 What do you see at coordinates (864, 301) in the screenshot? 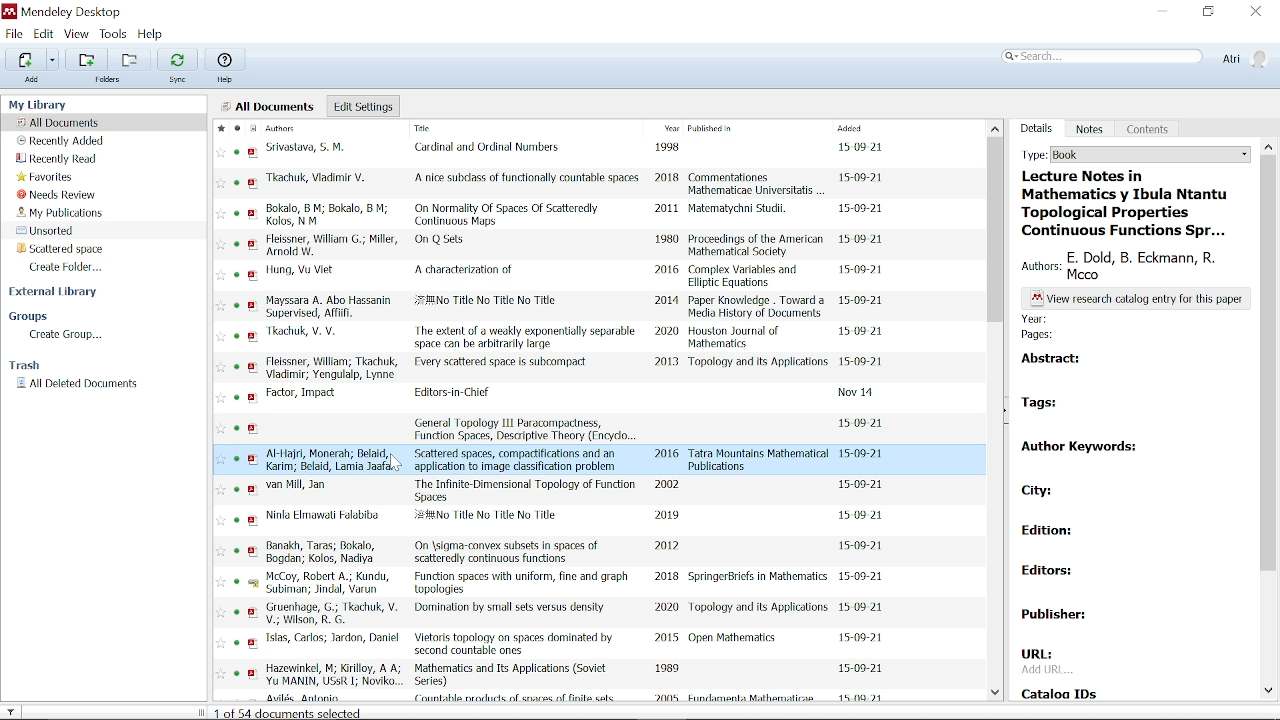
I see `date` at bounding box center [864, 301].